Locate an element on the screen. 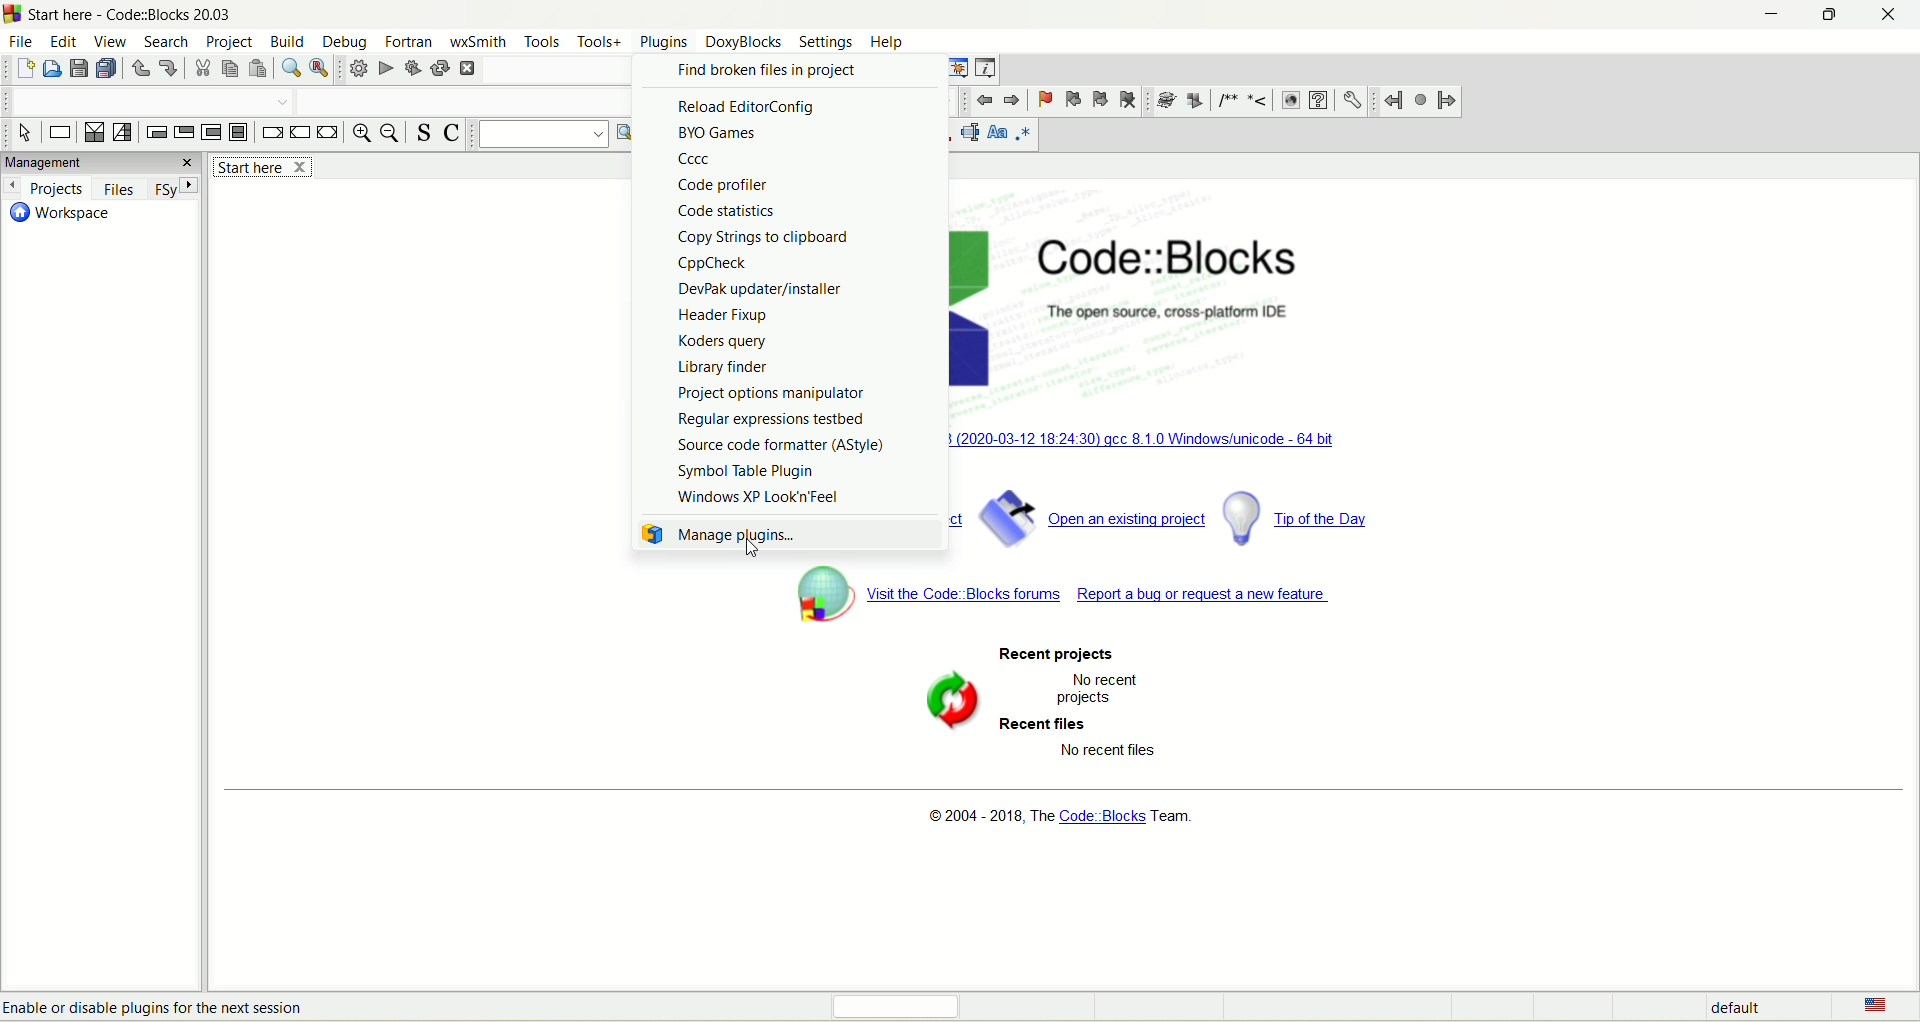 The height and width of the screenshot is (1022, 1920). new is located at coordinates (24, 70).